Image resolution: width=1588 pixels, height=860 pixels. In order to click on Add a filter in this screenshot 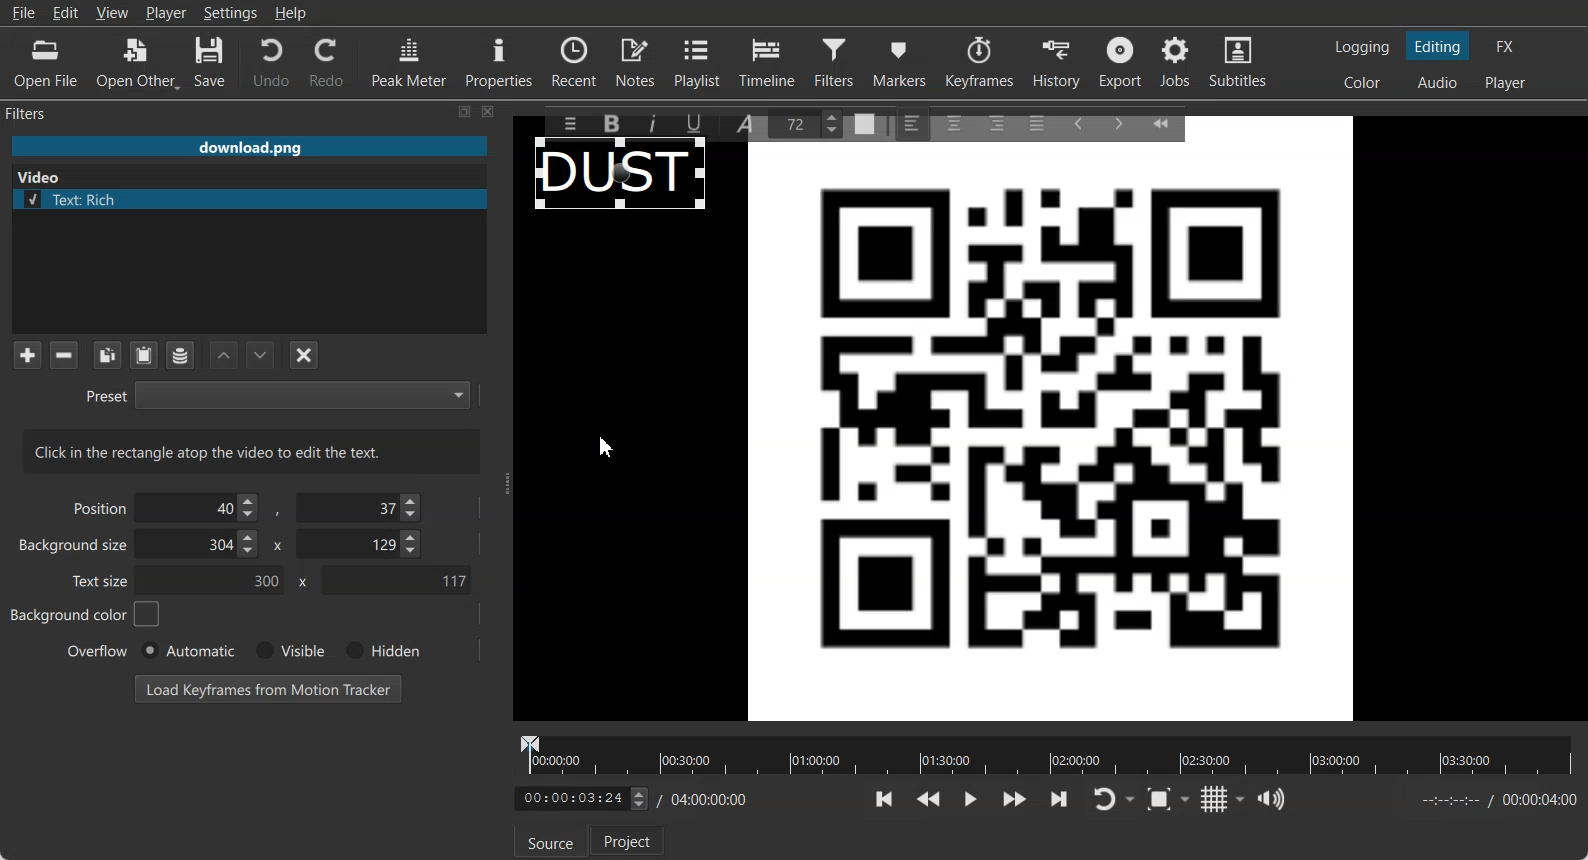, I will do `click(27, 354)`.